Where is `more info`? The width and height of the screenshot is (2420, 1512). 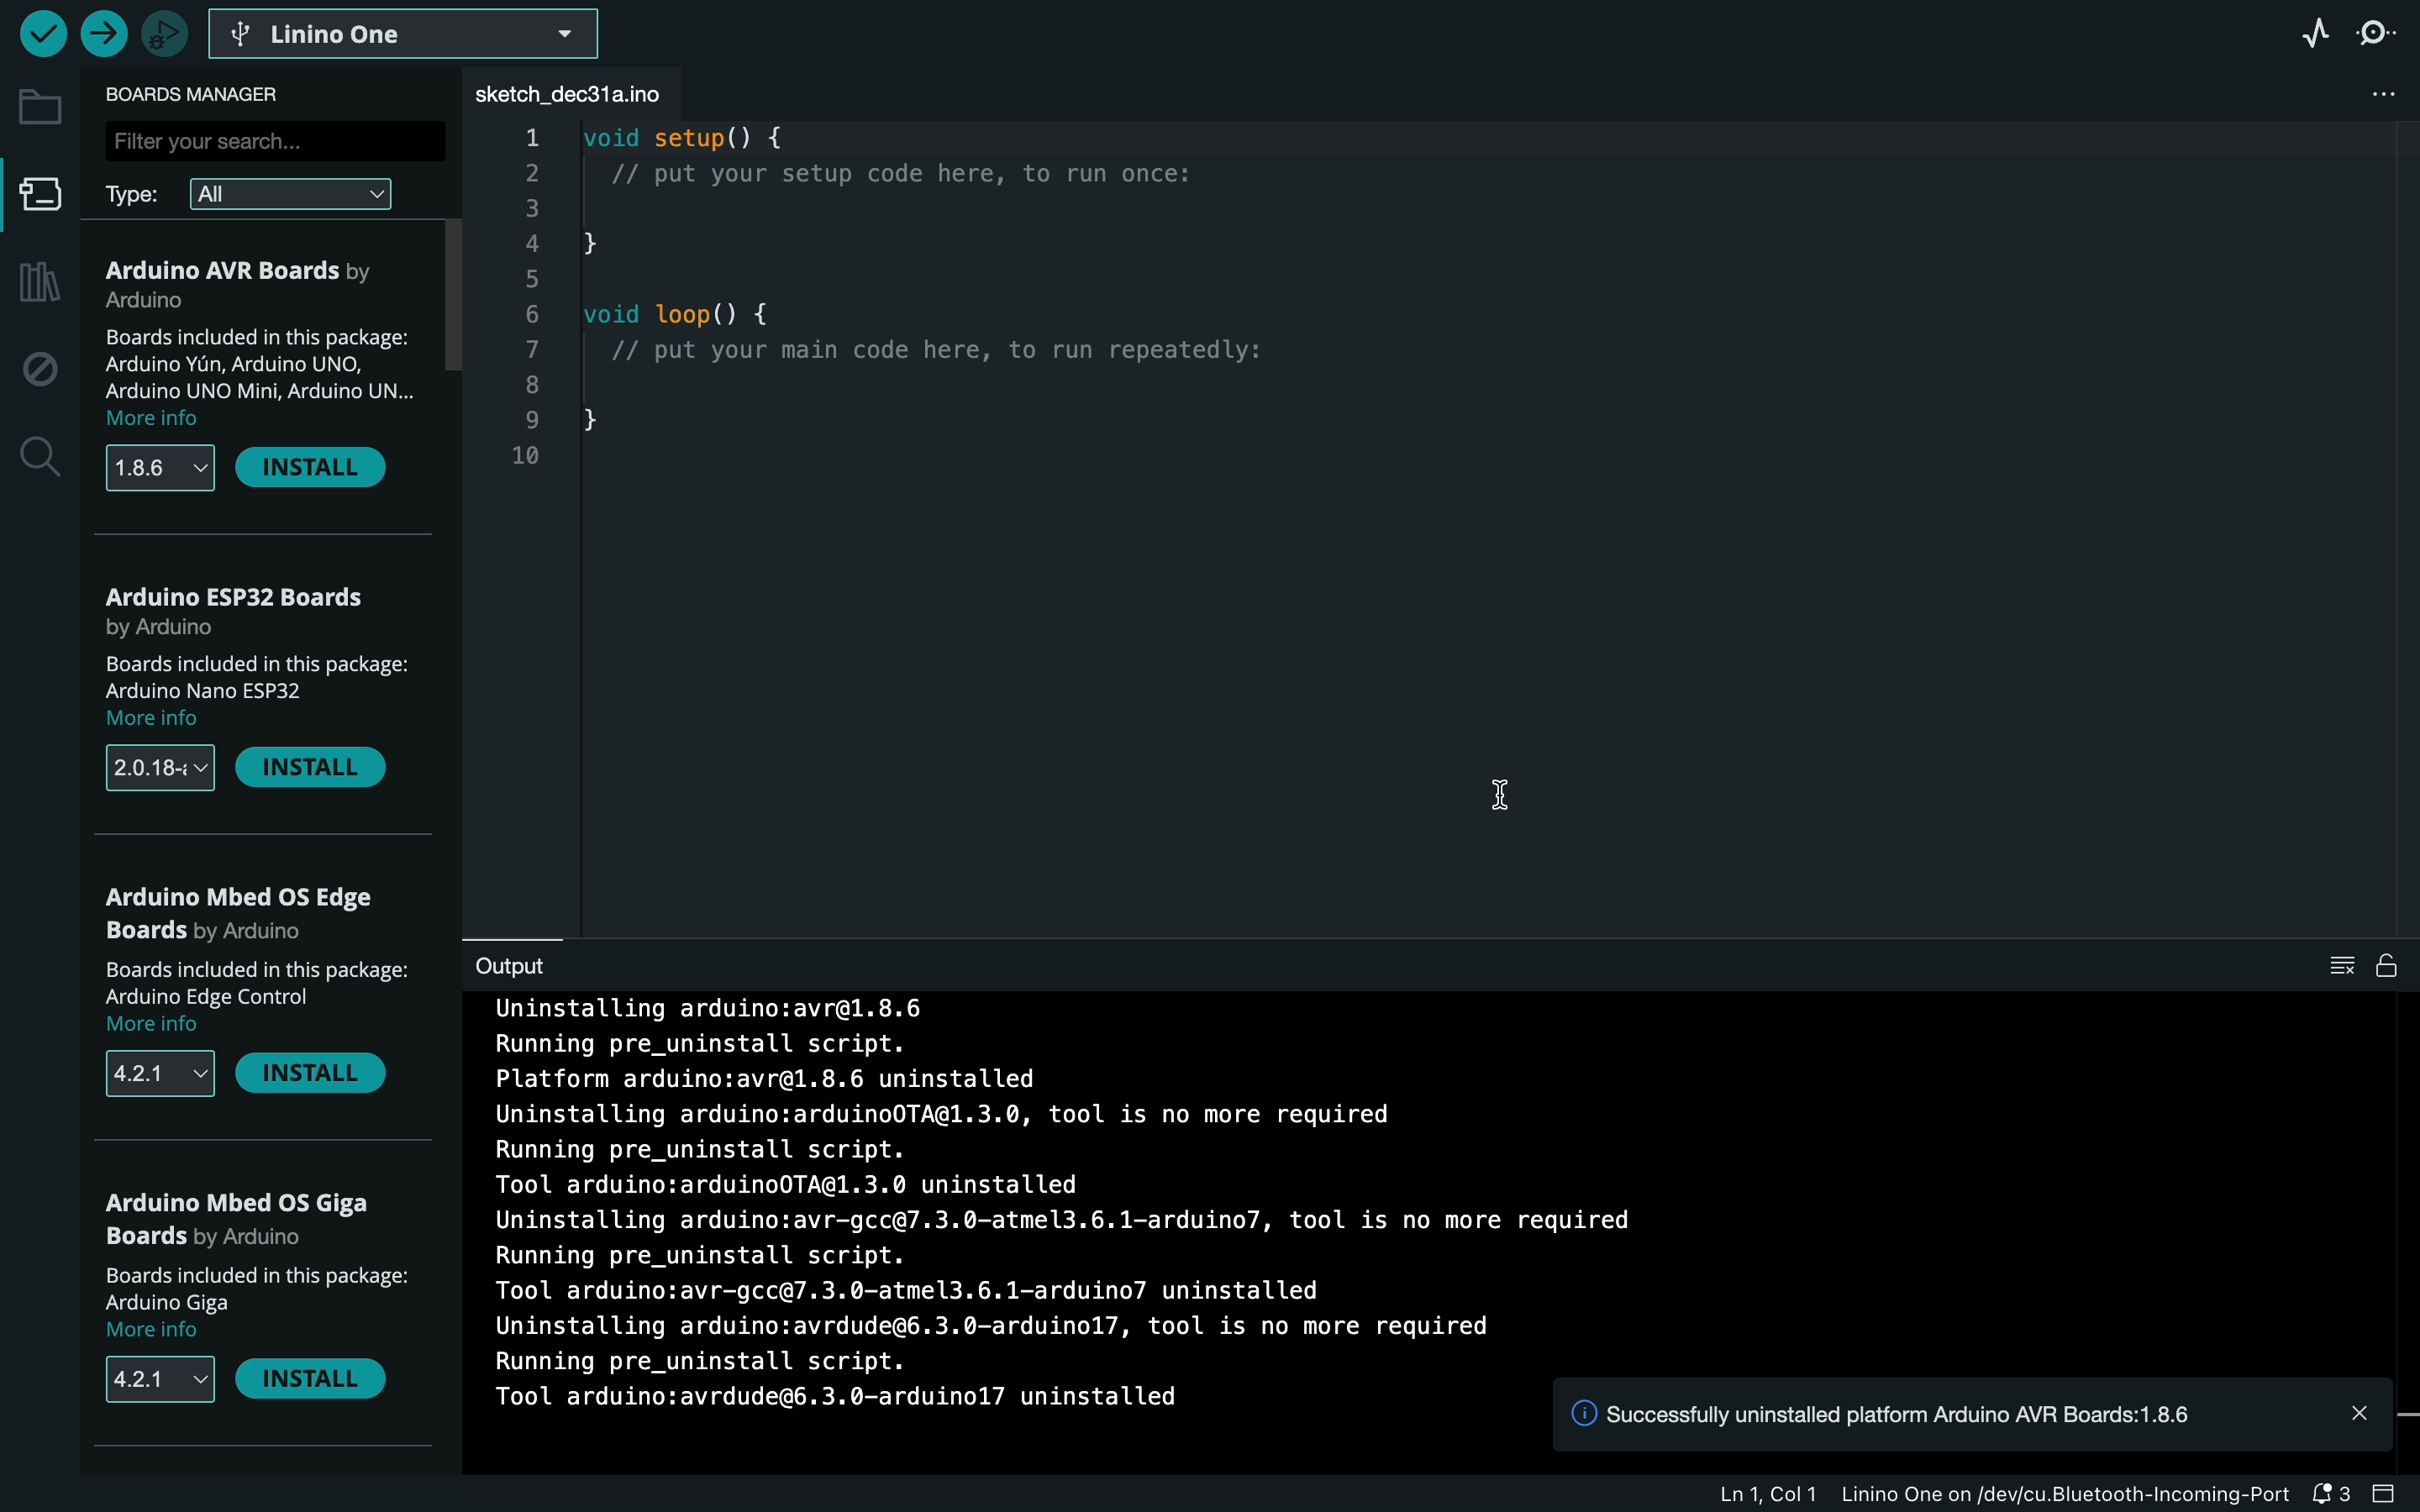 more info is located at coordinates (154, 1030).